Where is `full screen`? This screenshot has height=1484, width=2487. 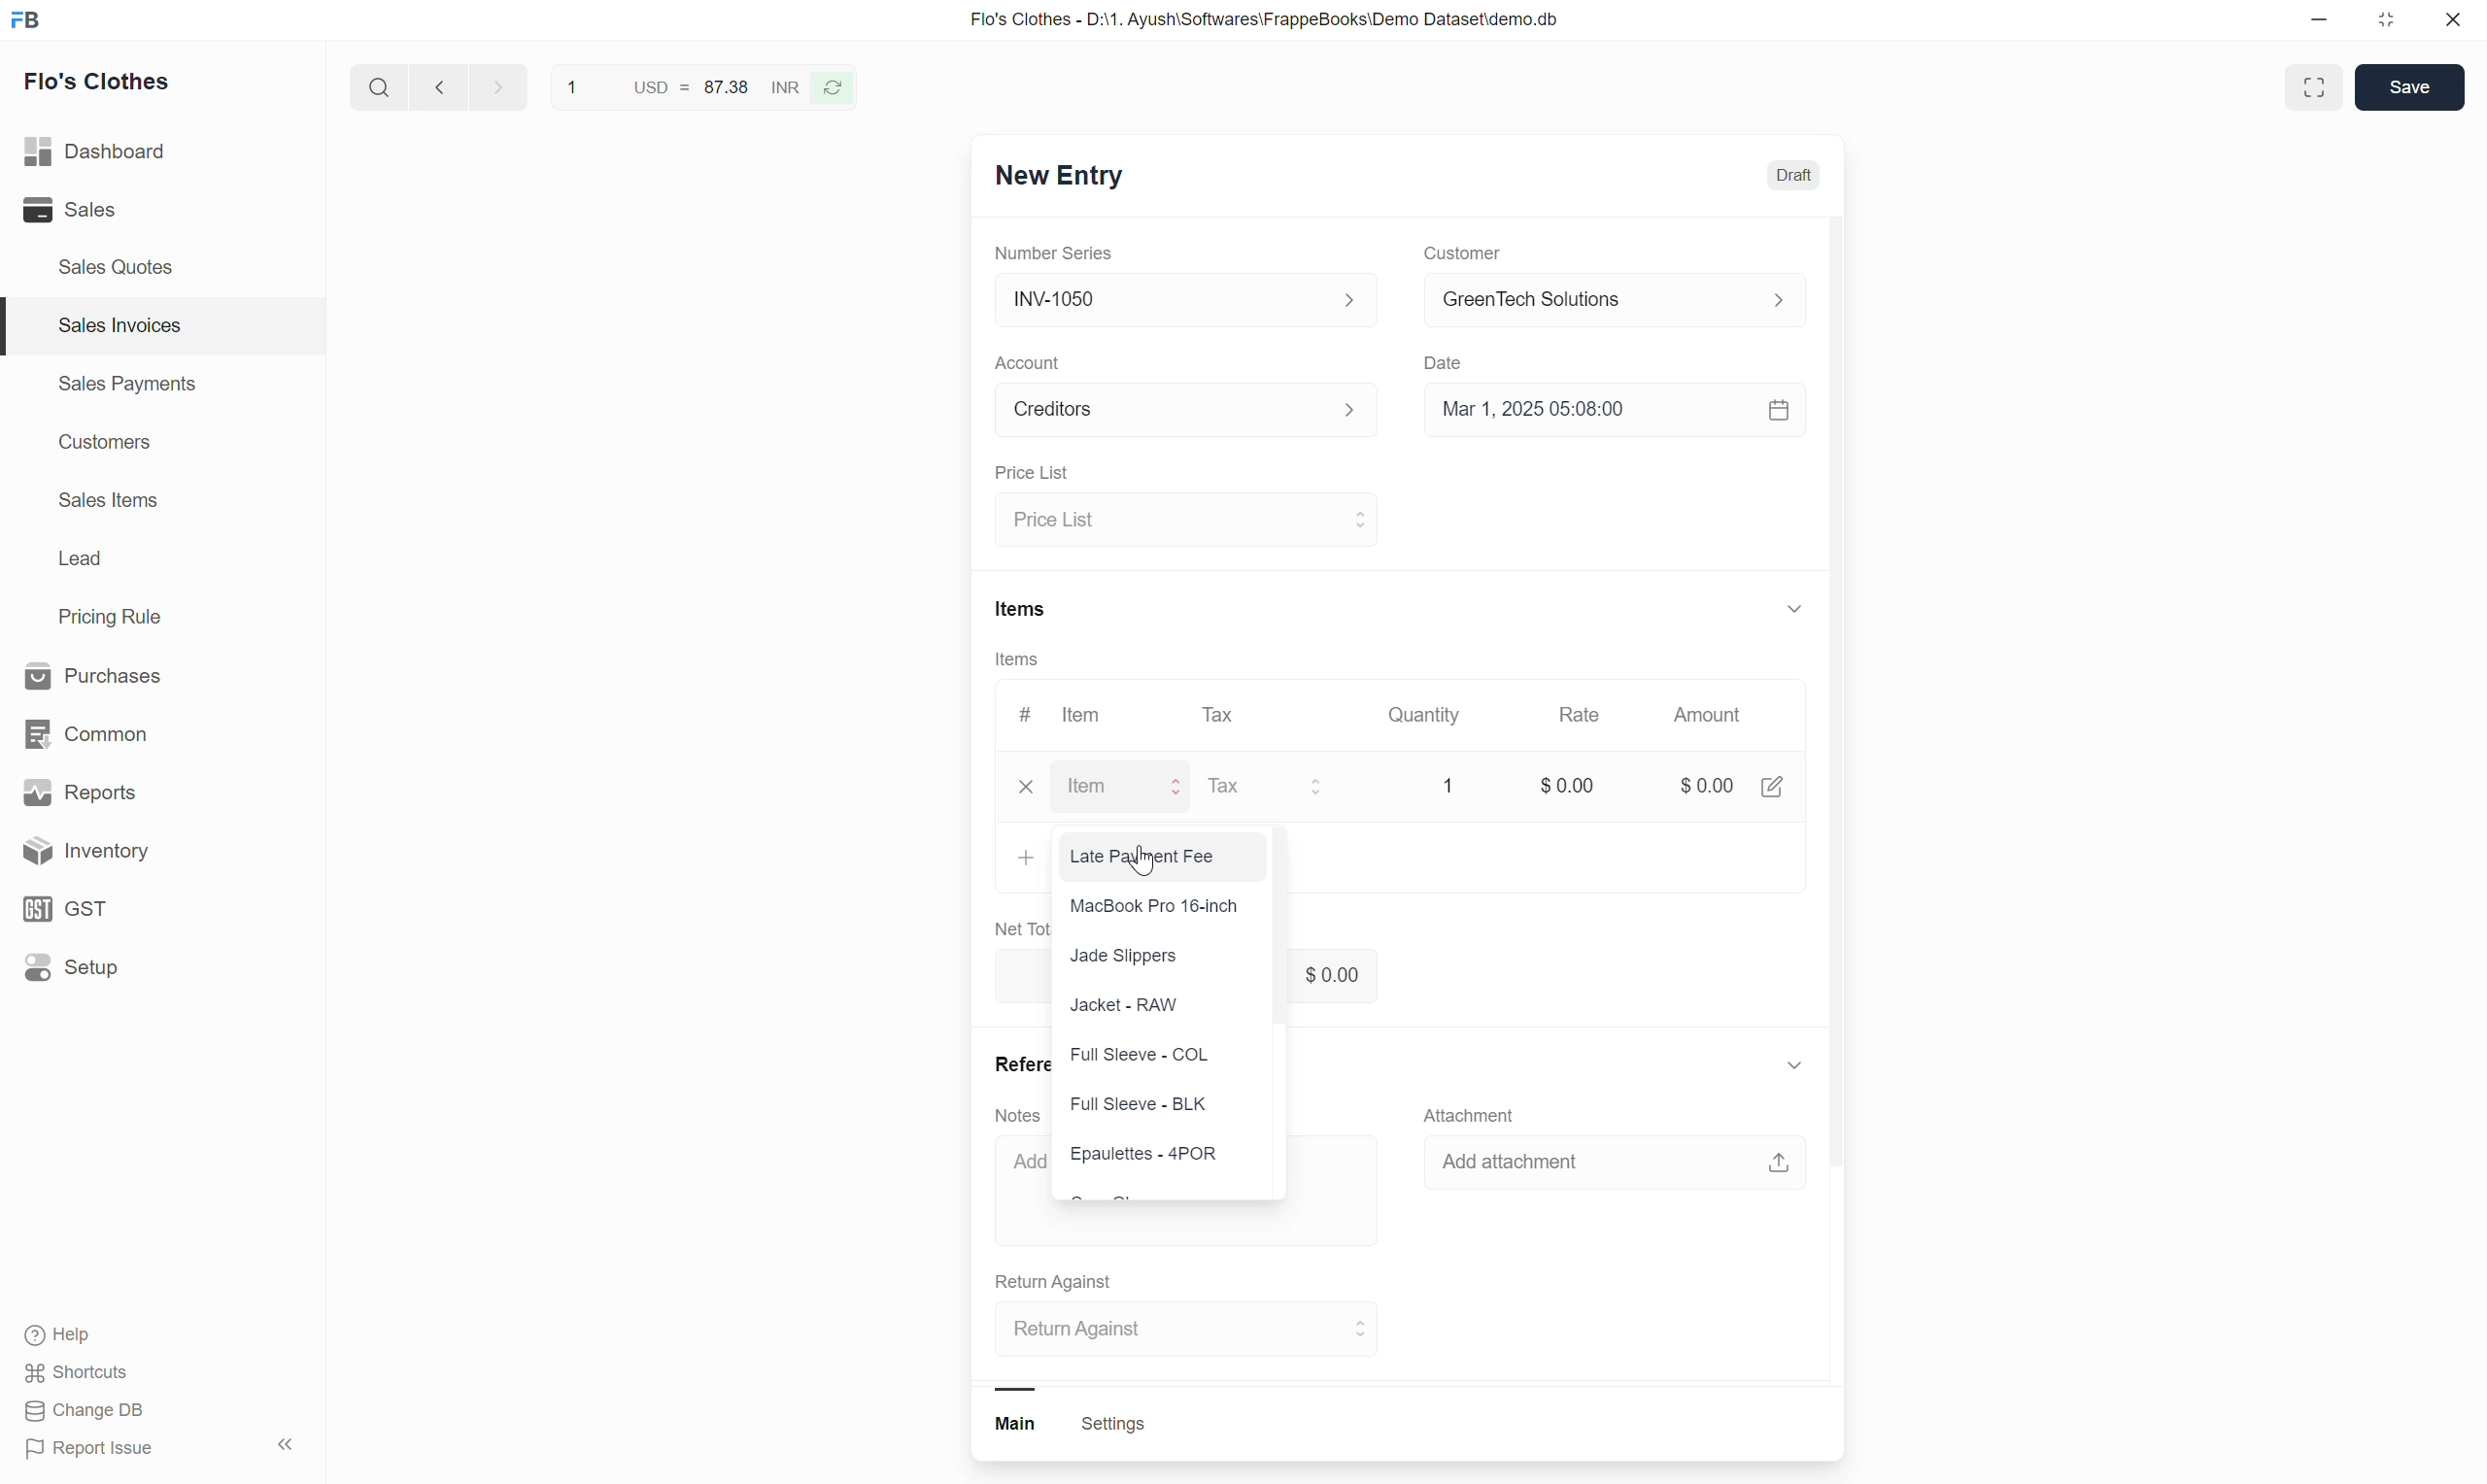
full screen is located at coordinates (2317, 86).